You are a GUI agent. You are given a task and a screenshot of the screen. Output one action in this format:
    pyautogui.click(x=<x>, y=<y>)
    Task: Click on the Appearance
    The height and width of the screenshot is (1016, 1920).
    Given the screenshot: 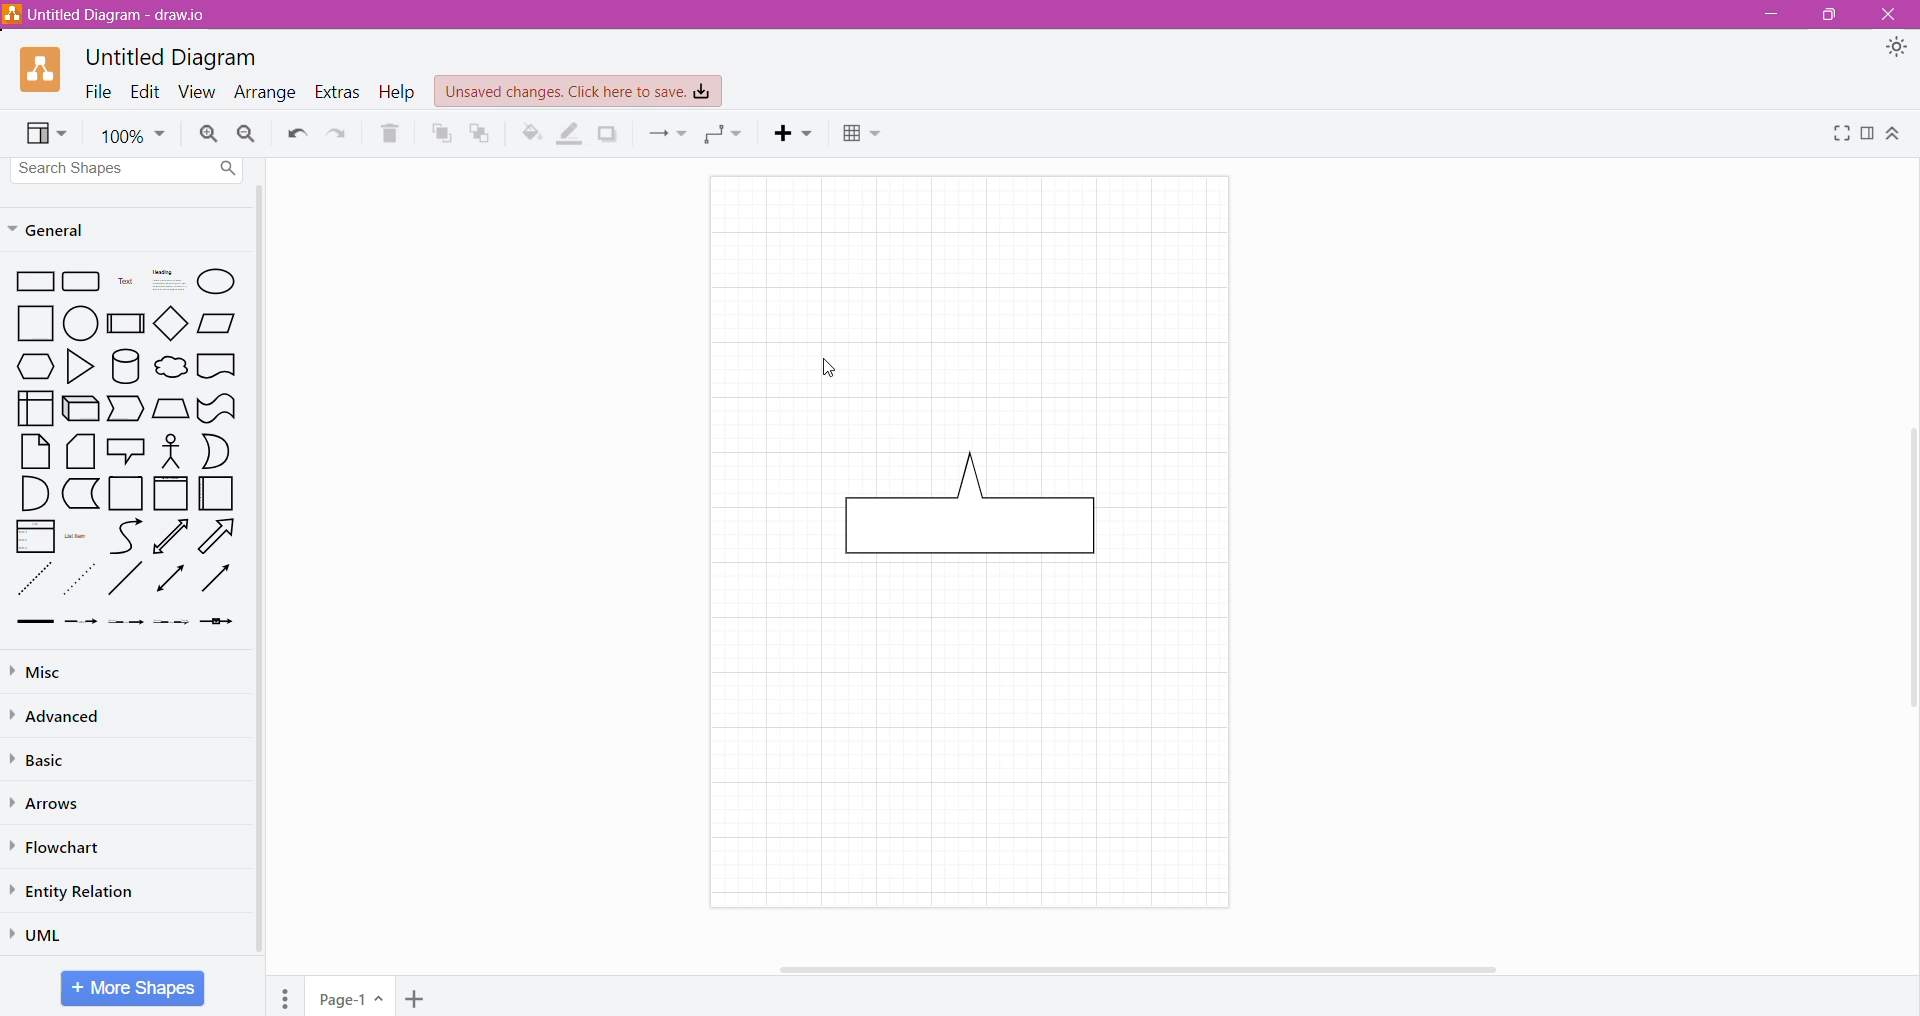 What is the action you would take?
    pyautogui.click(x=1896, y=49)
    